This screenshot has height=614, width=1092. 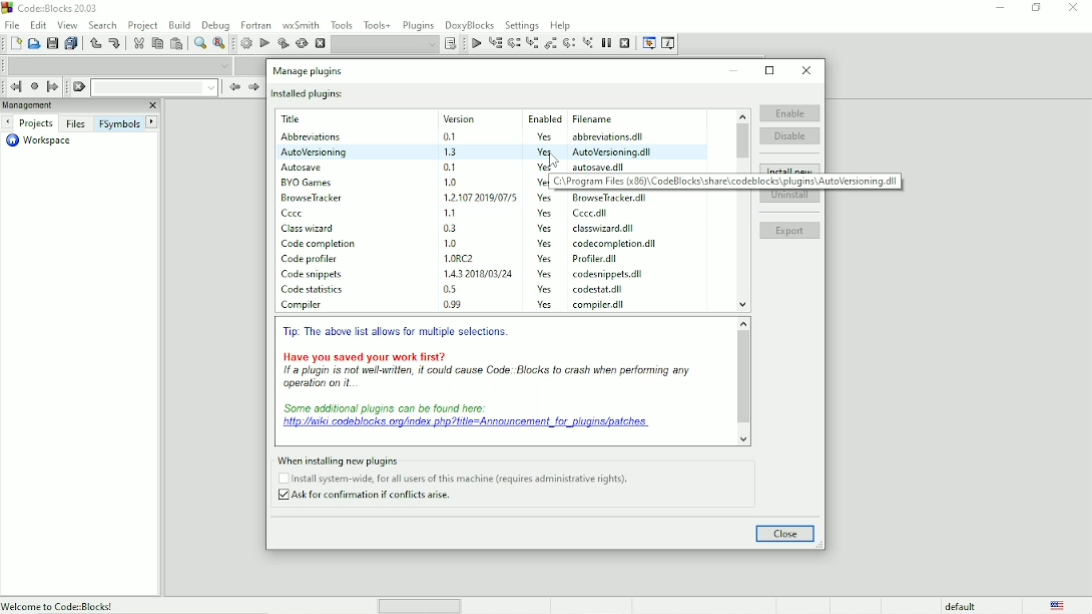 I want to click on Settings, so click(x=523, y=24).